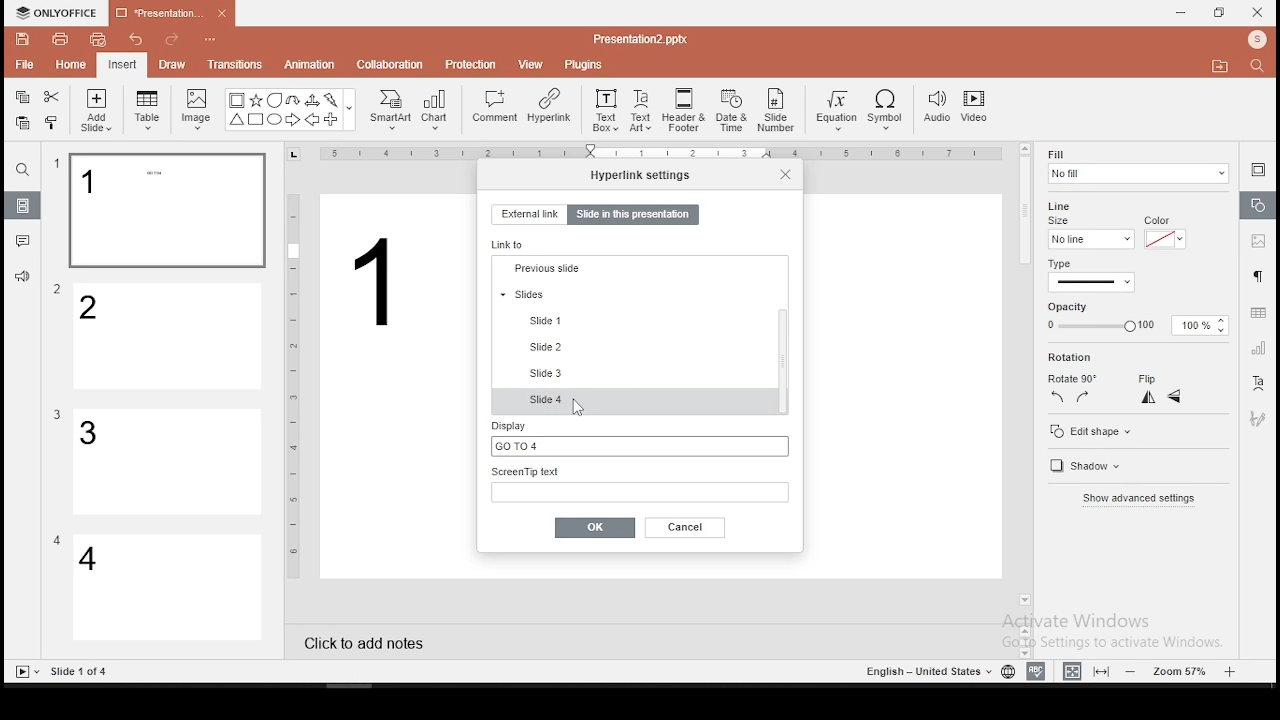 This screenshot has height=720, width=1280. What do you see at coordinates (24, 66) in the screenshot?
I see `file` at bounding box center [24, 66].